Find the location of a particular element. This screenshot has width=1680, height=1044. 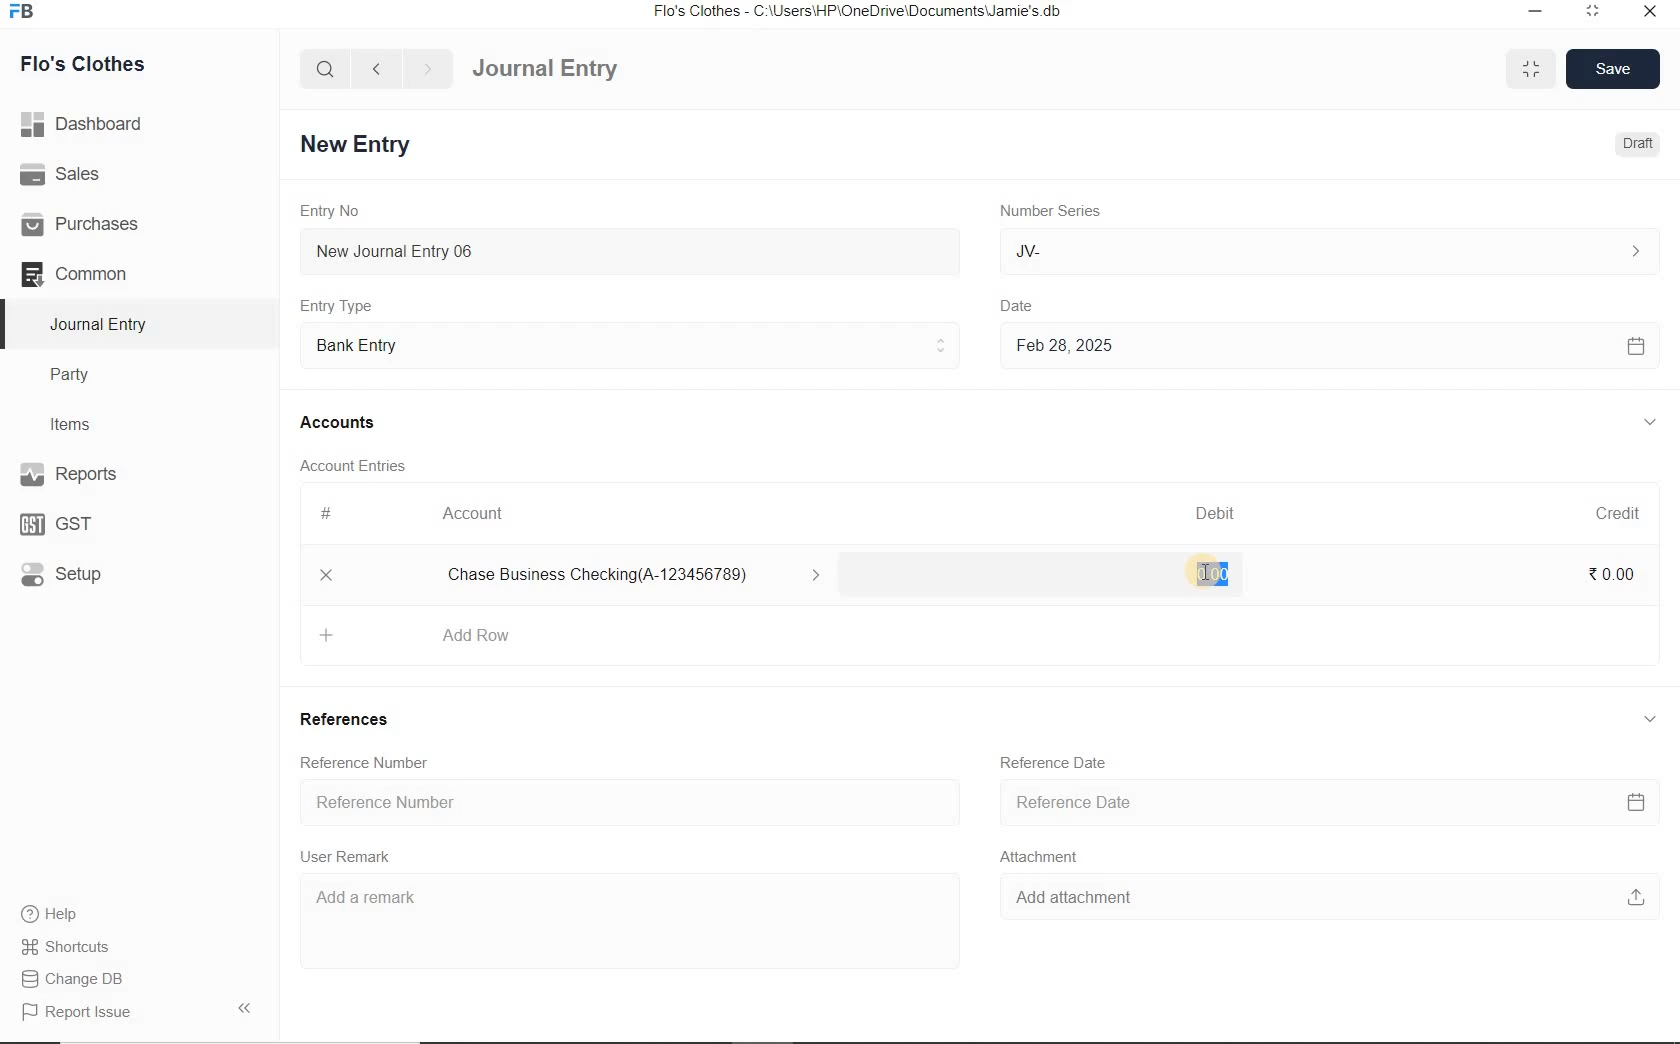

Attachment is located at coordinates (1045, 860).